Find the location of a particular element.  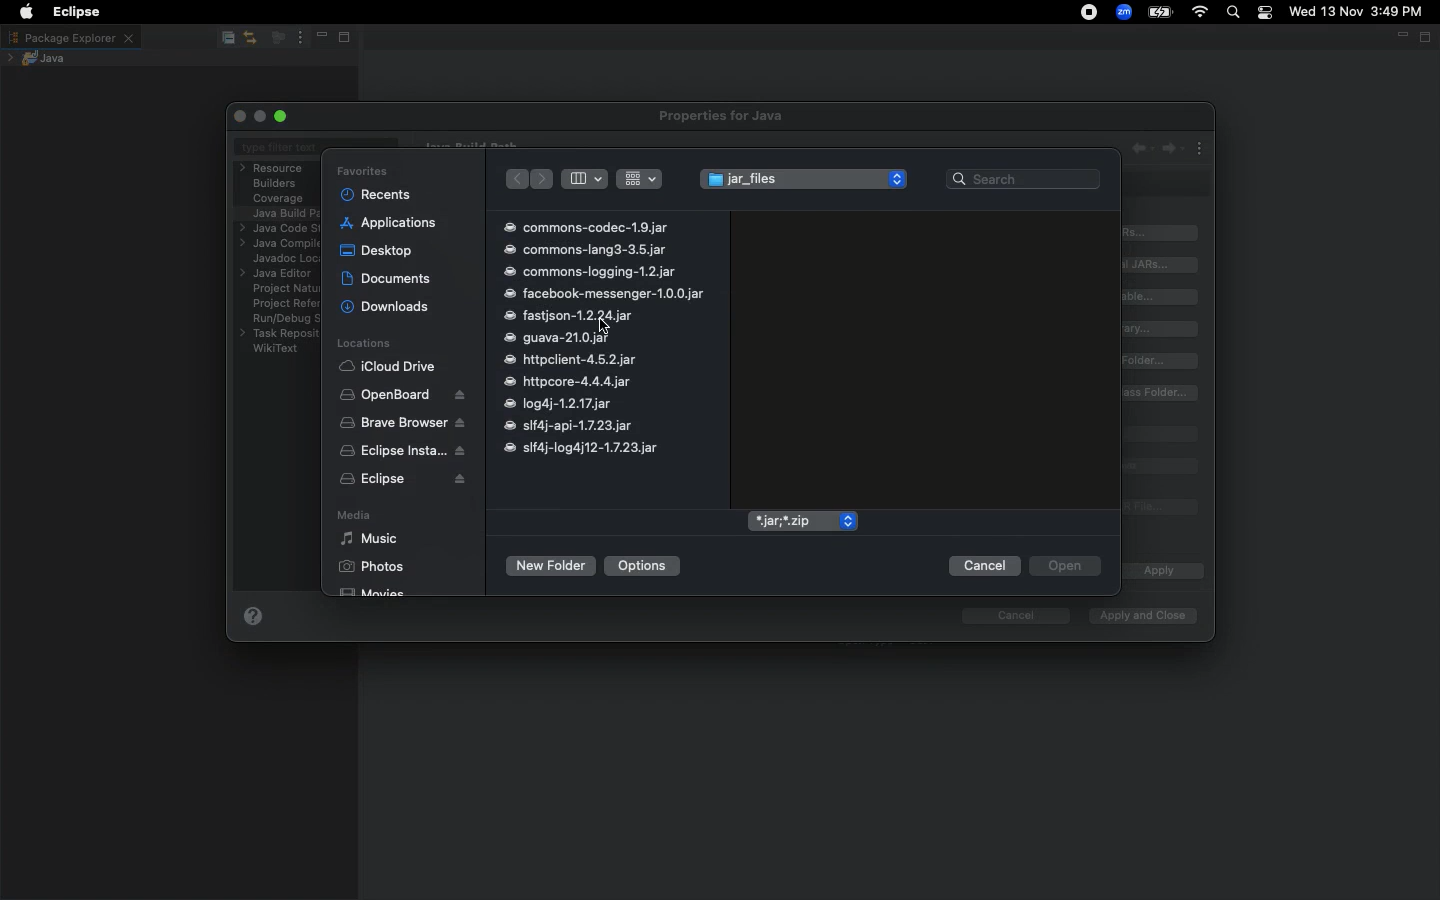

Task repository is located at coordinates (280, 334).